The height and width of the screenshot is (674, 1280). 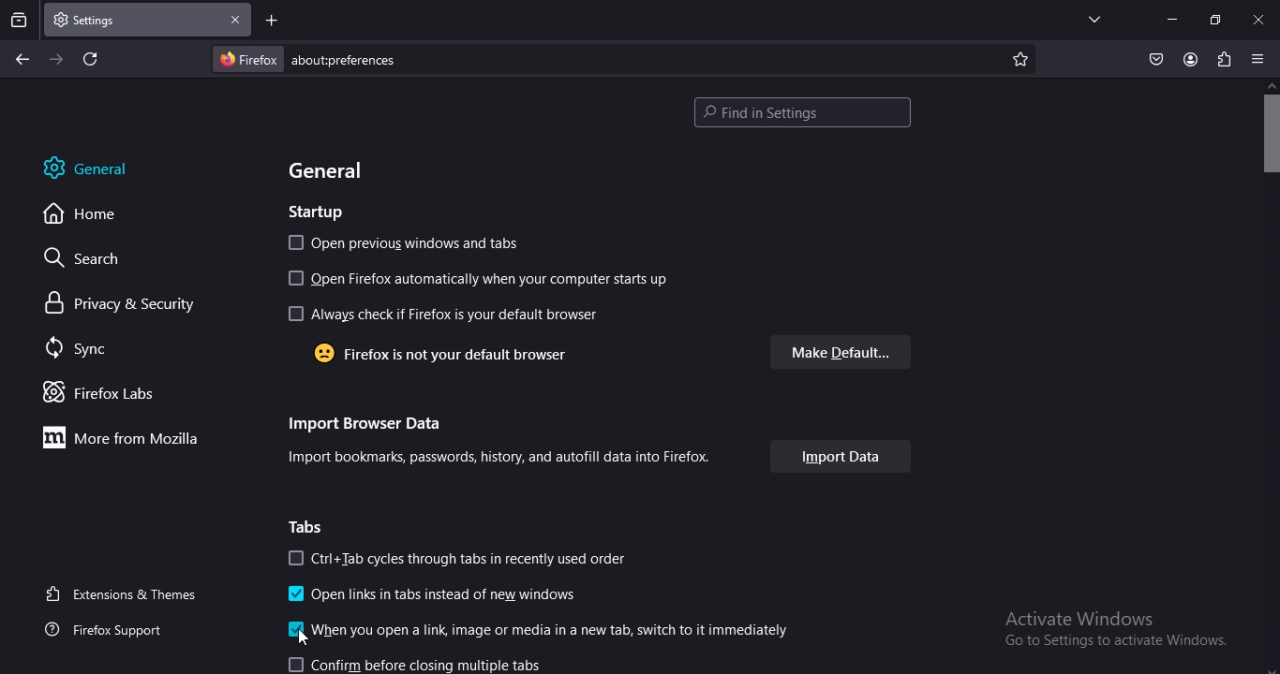 I want to click on about:preferences, so click(x=586, y=60).